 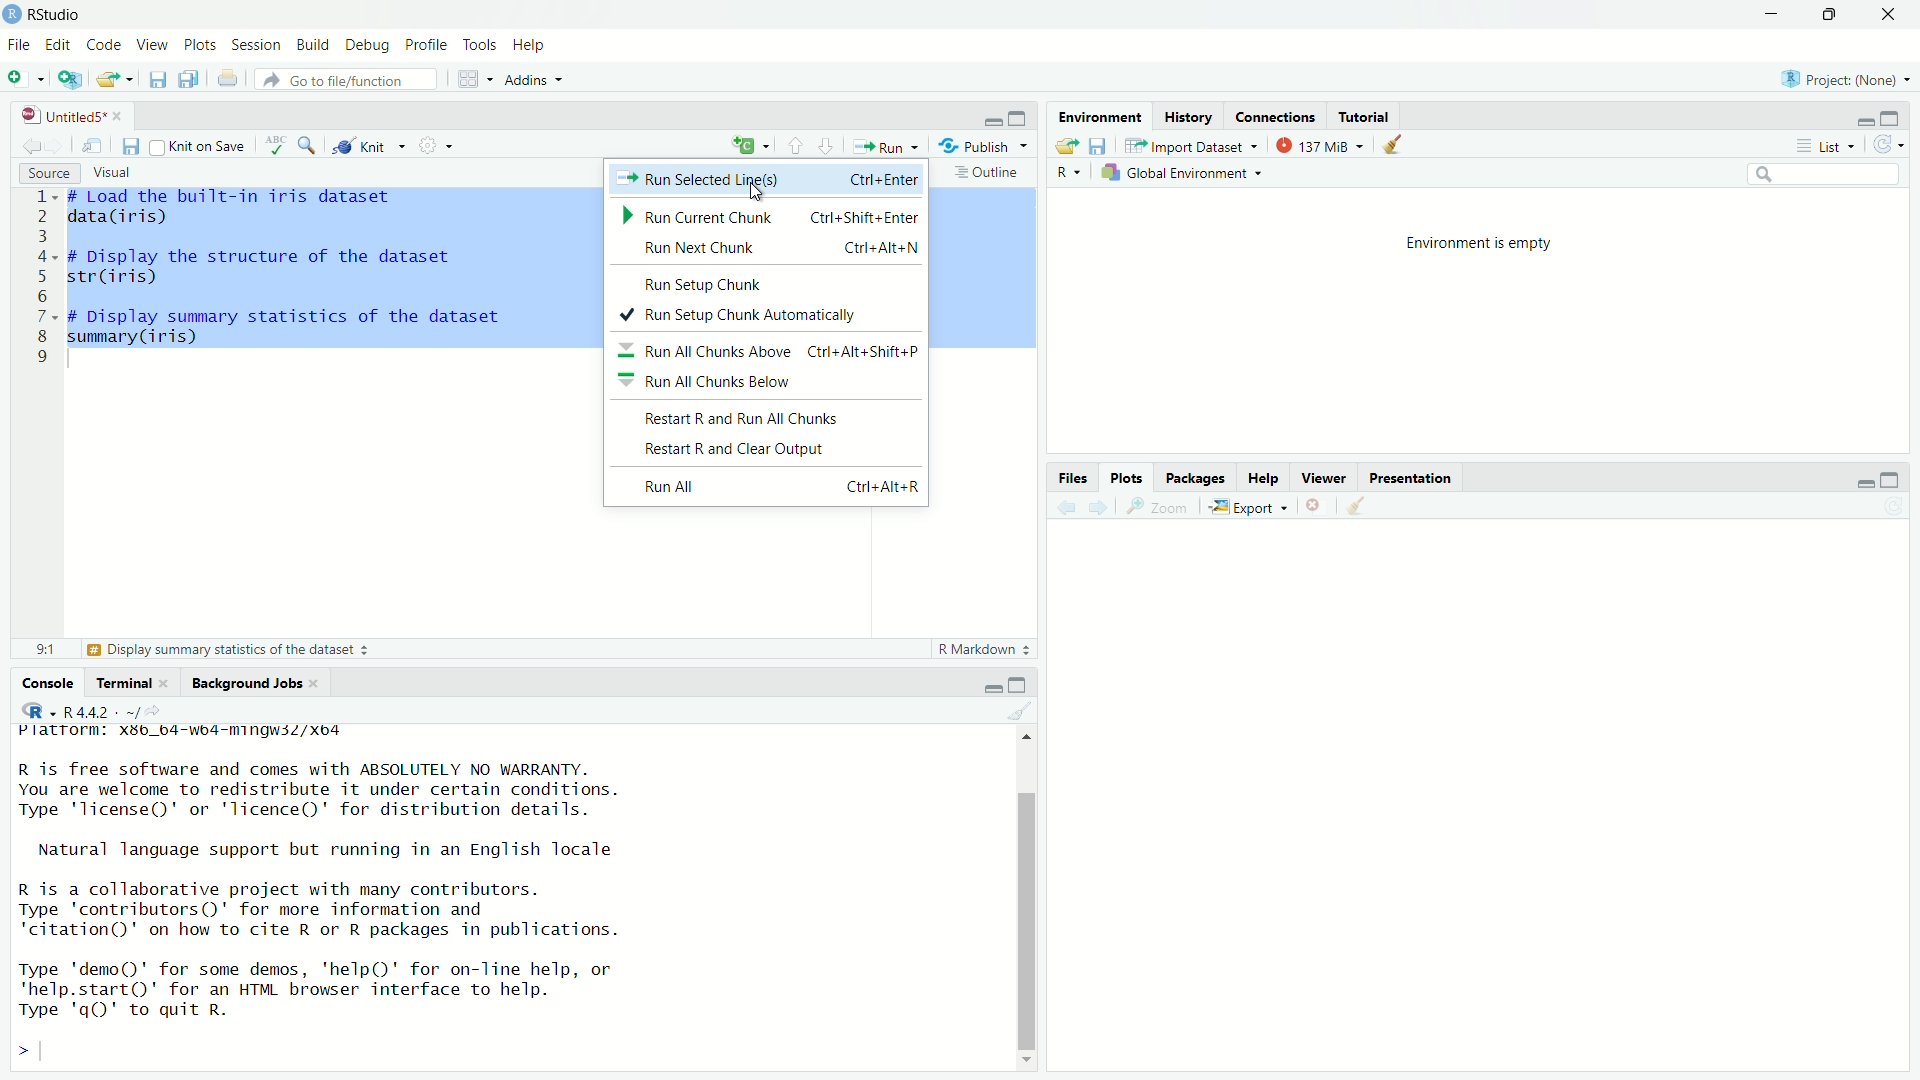 What do you see at coordinates (989, 685) in the screenshot?
I see `Hide` at bounding box center [989, 685].